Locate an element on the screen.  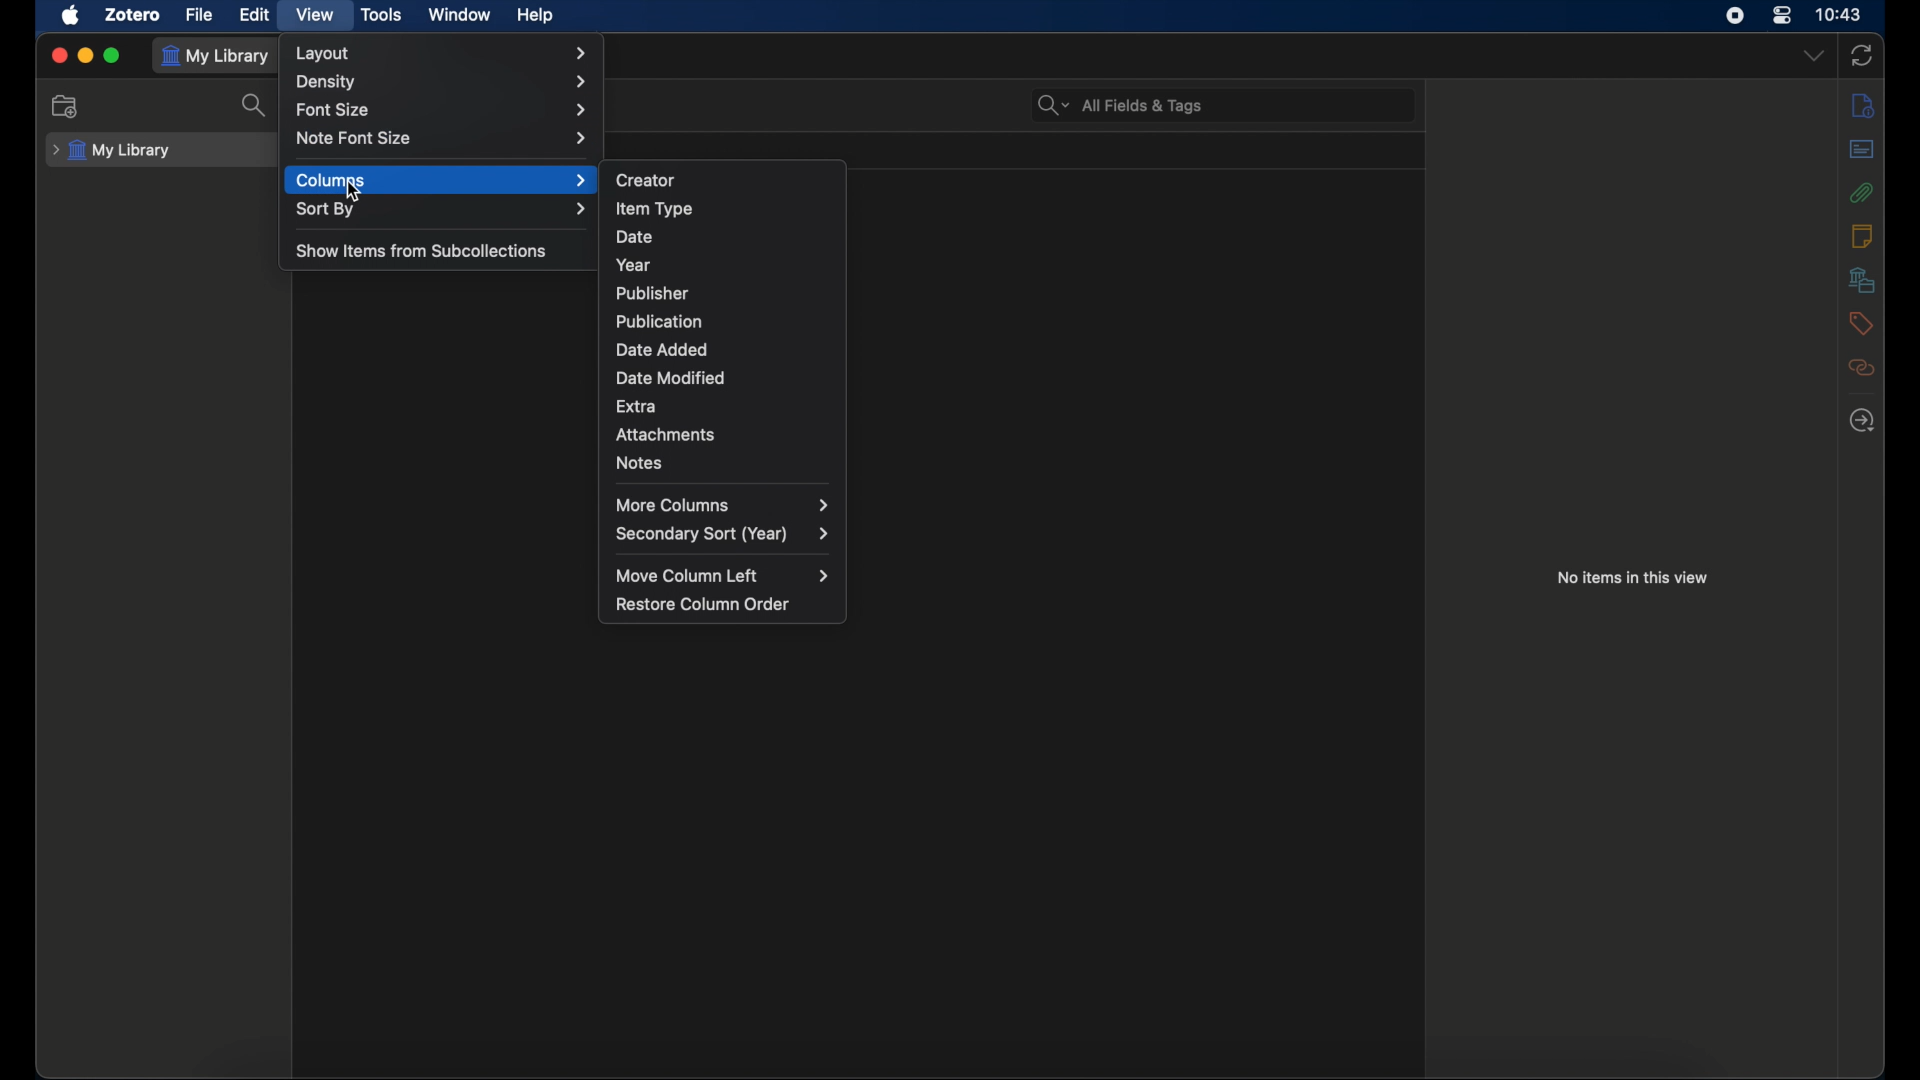
locate is located at coordinates (1862, 421).